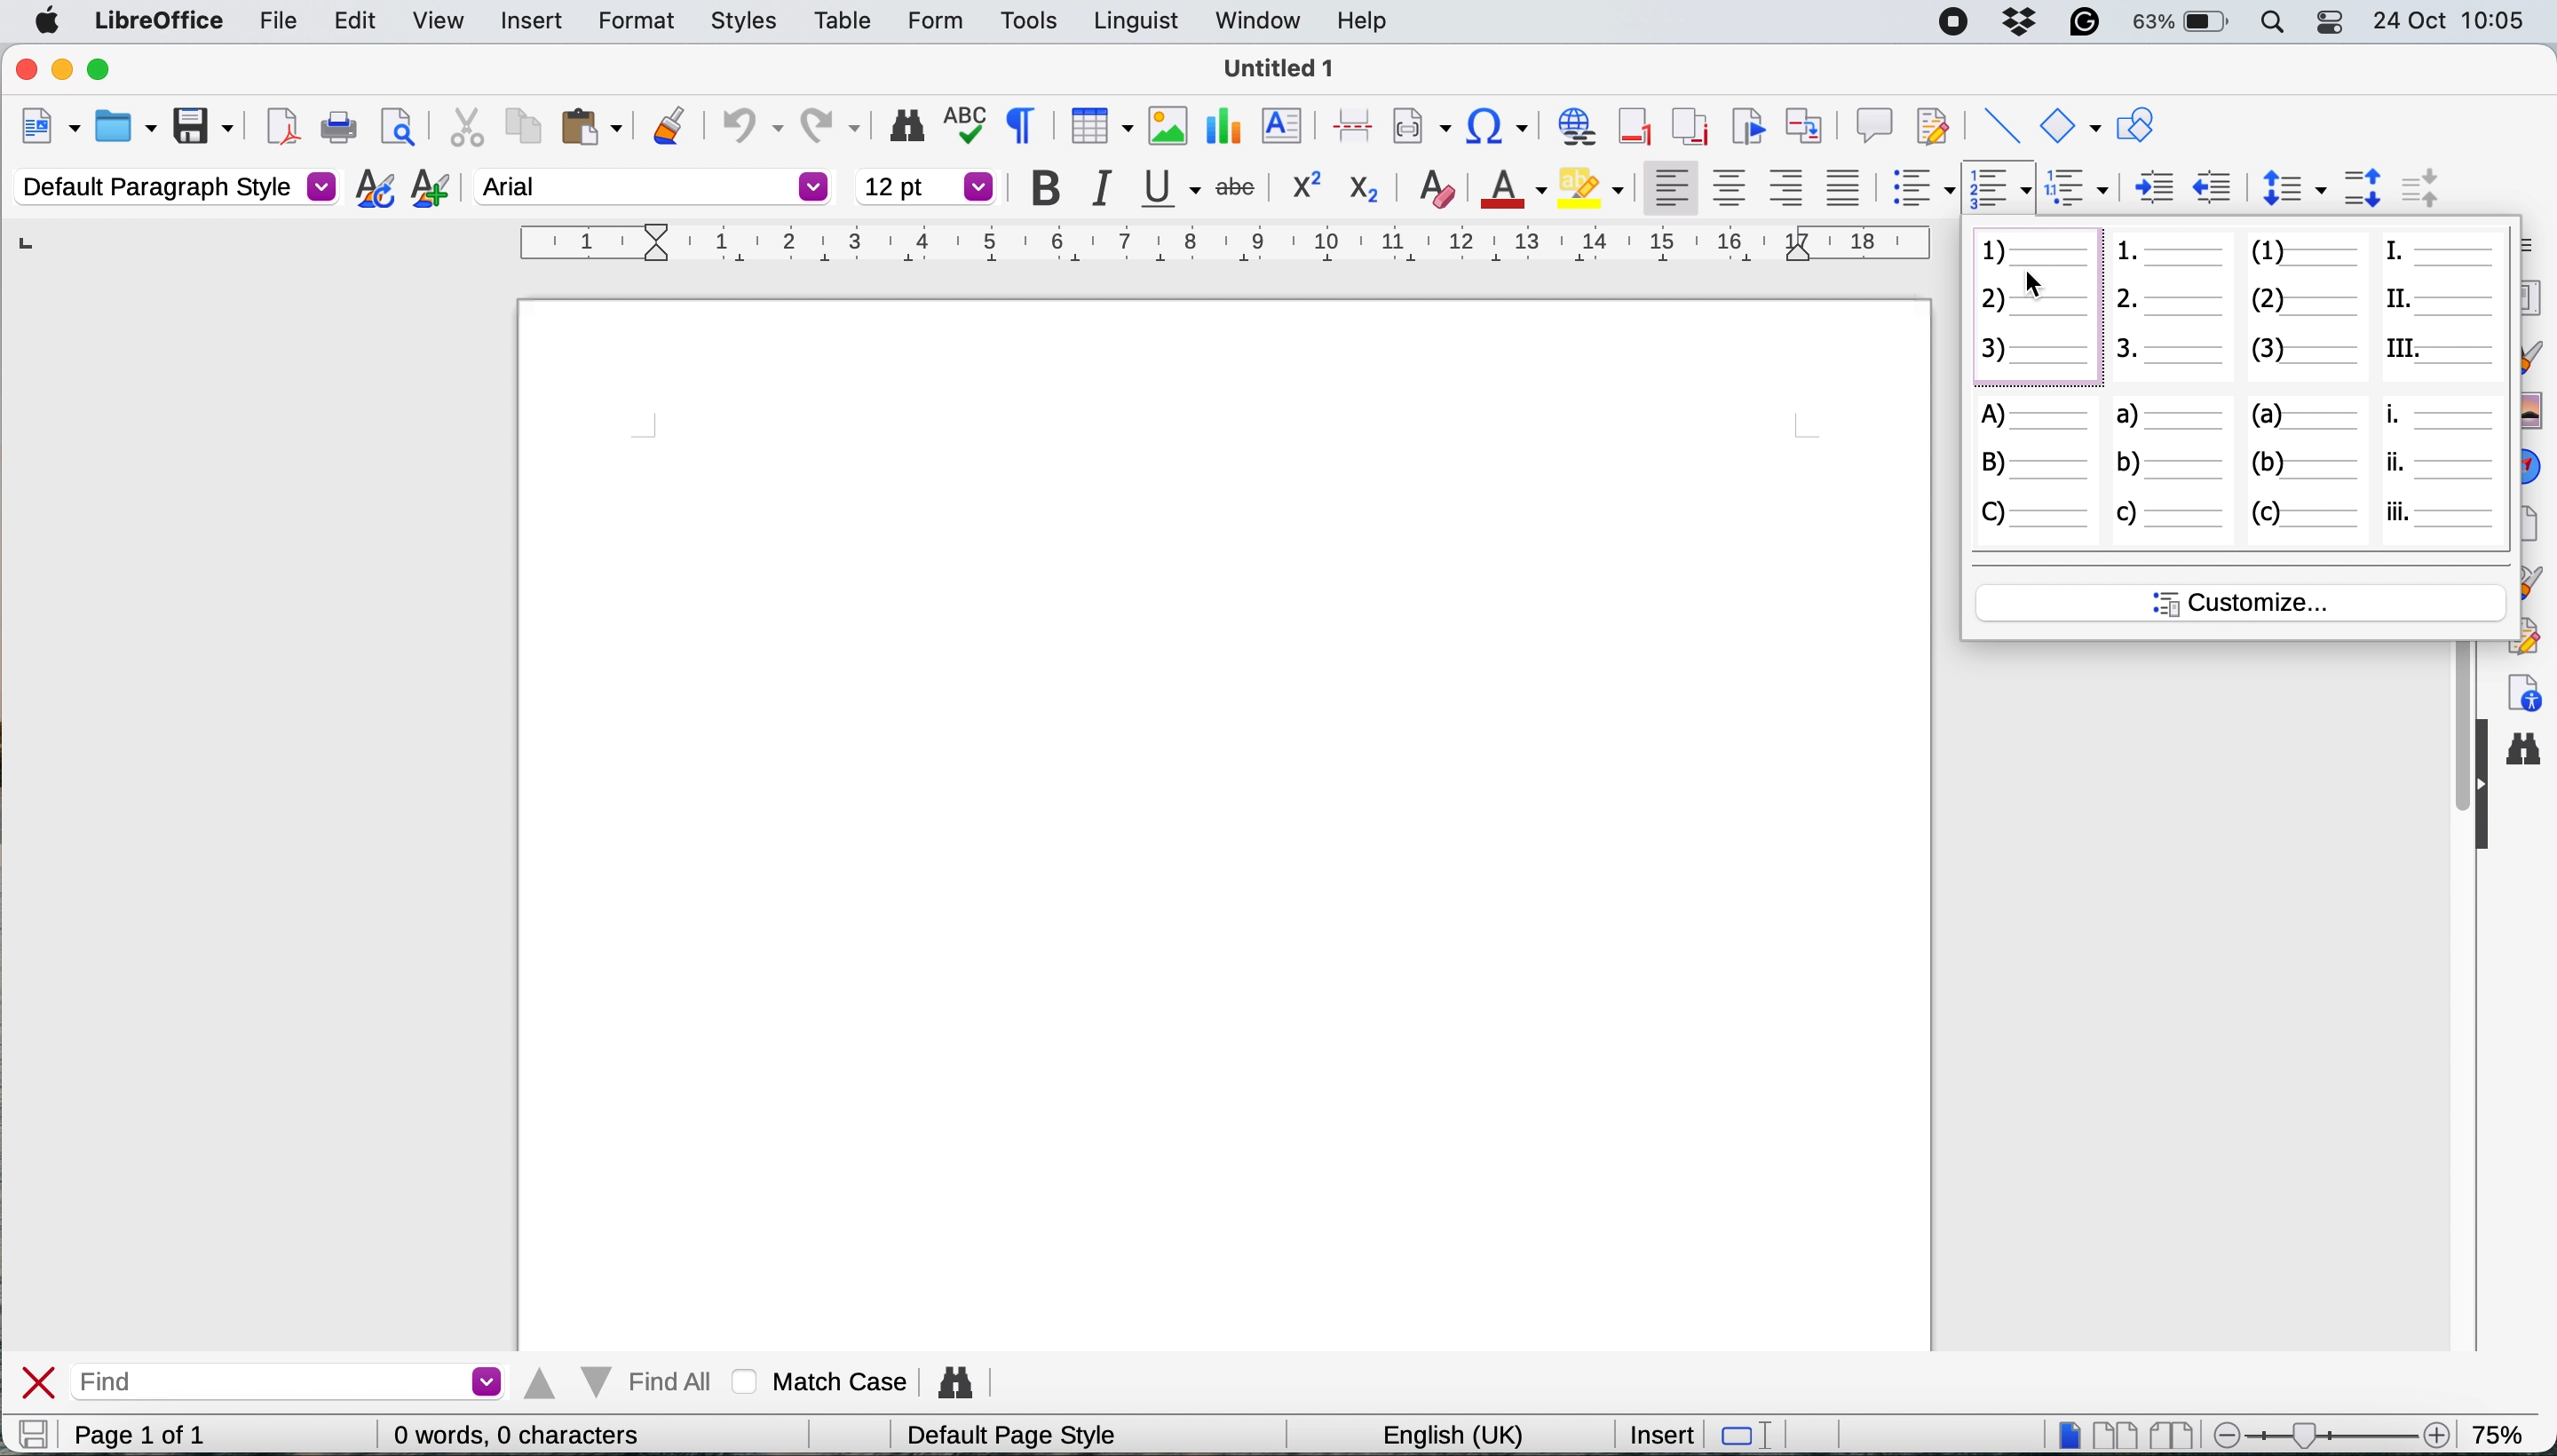  I want to click on default page style, so click(1020, 1436).